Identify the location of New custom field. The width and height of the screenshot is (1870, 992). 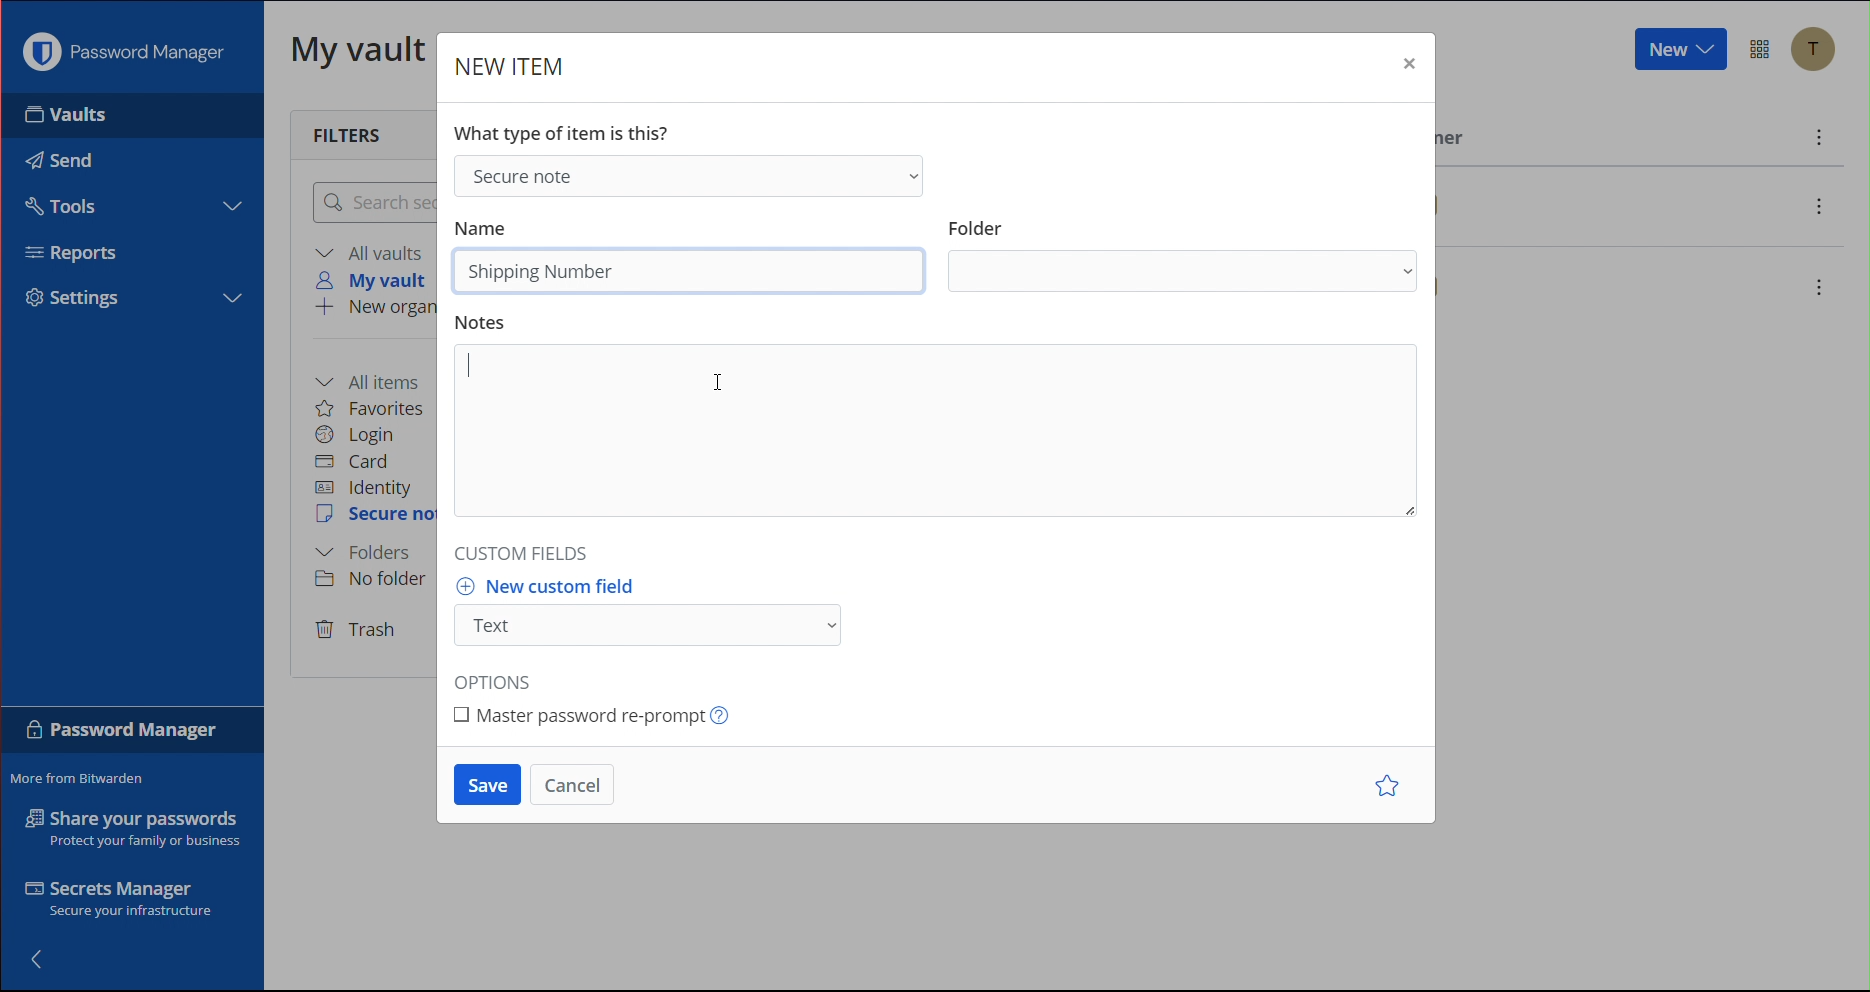
(666, 612).